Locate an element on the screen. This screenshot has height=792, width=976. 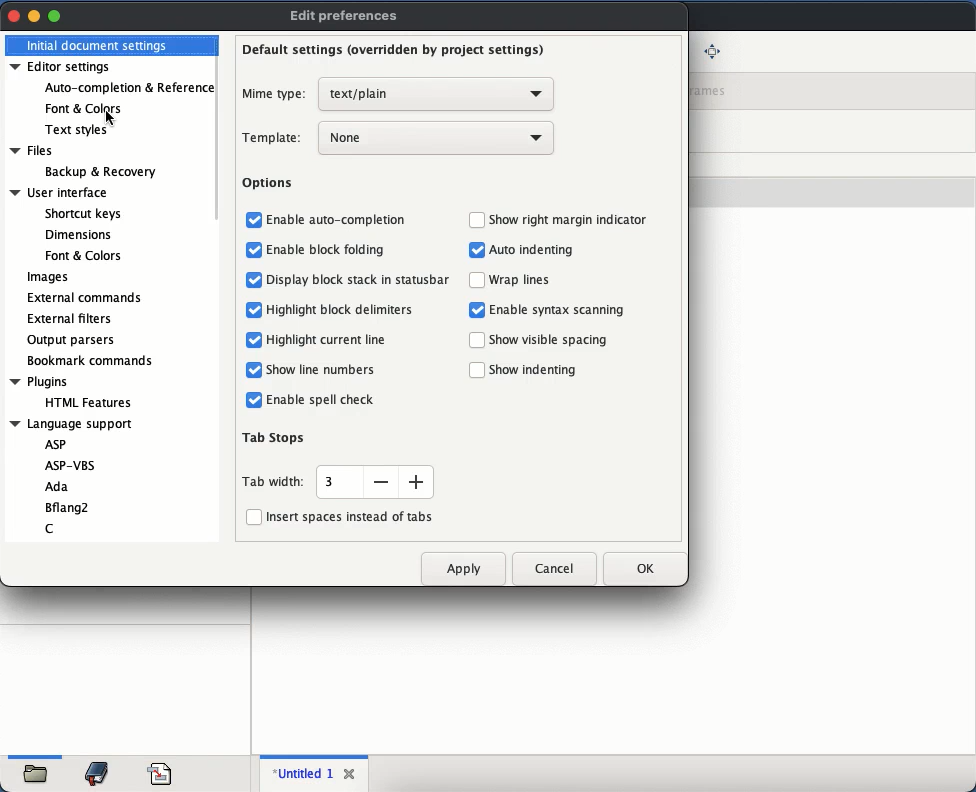
ASP is located at coordinates (58, 444).